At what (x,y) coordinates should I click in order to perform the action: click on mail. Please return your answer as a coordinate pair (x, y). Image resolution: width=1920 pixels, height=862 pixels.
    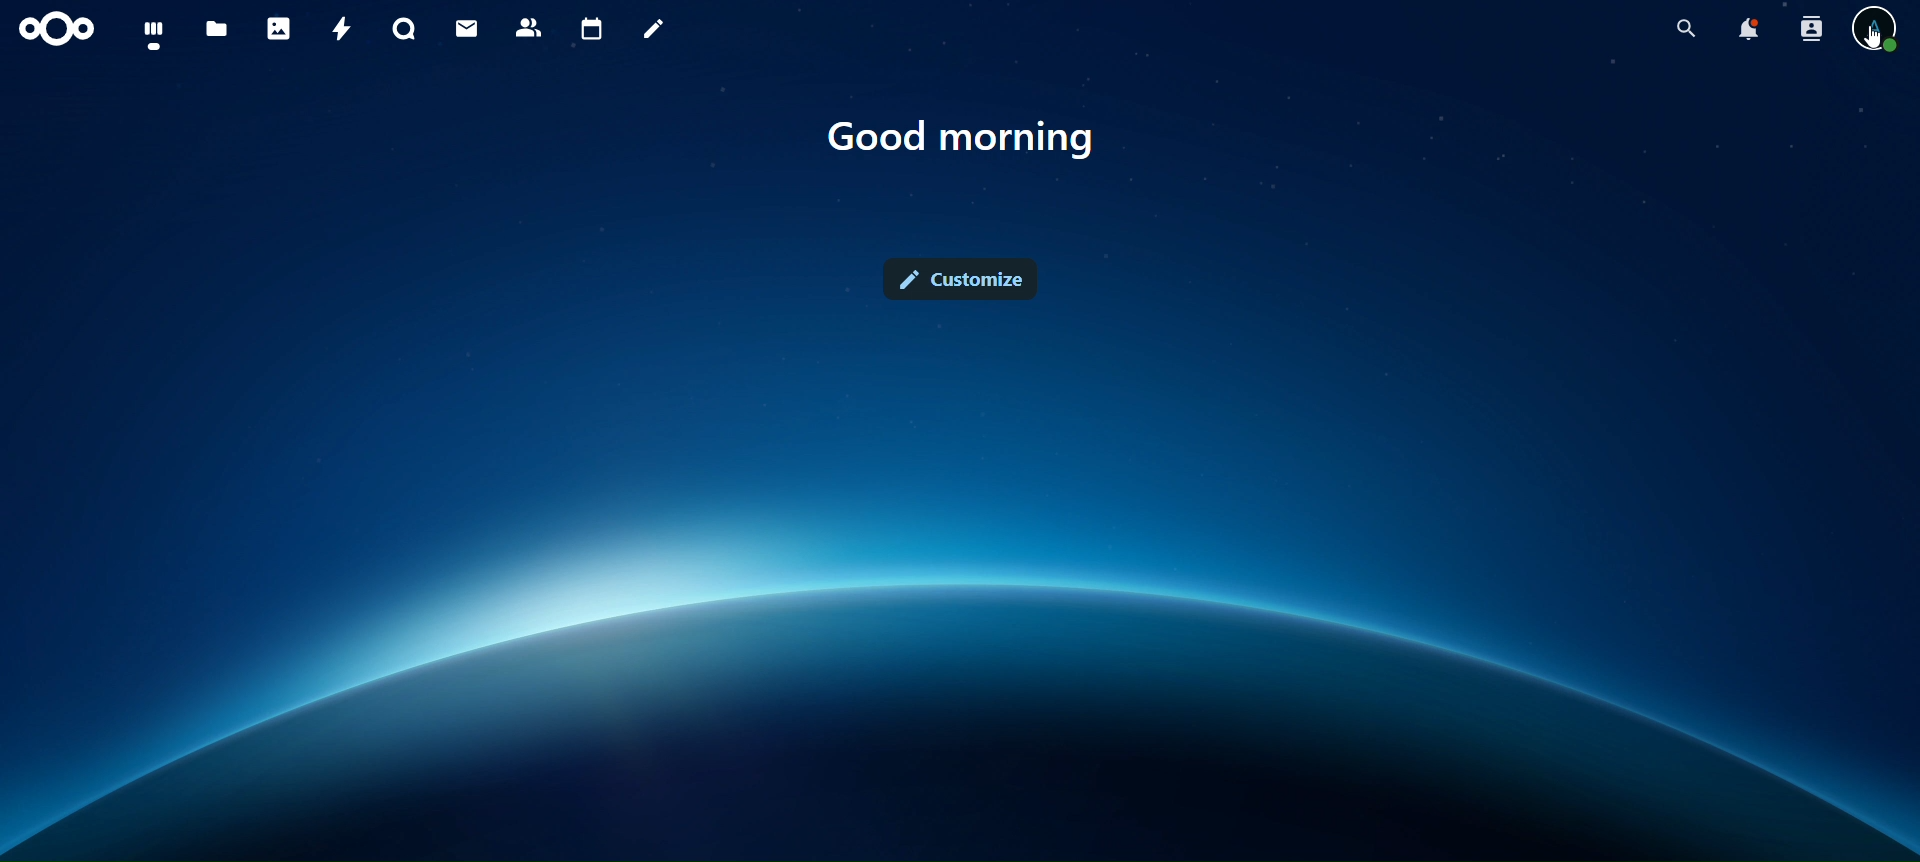
    Looking at the image, I should click on (463, 28).